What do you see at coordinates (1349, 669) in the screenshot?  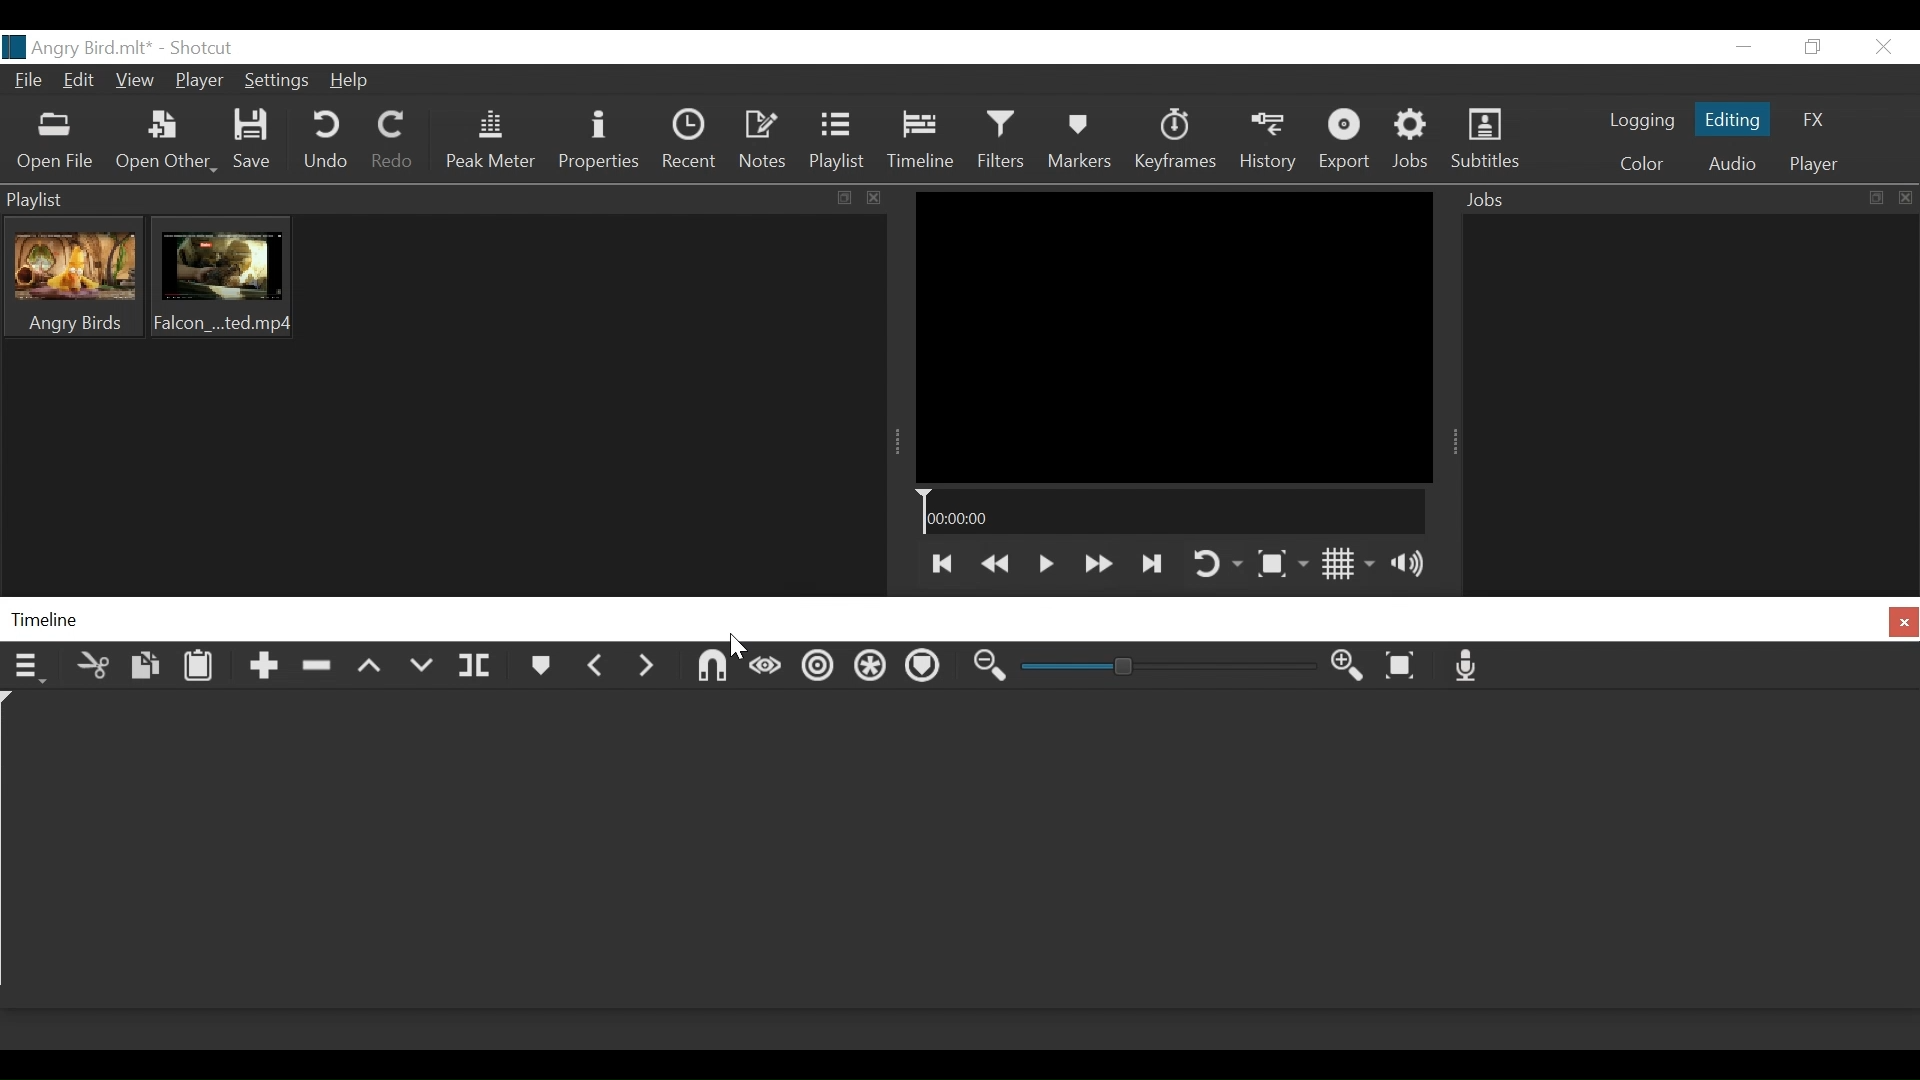 I see `Zoom timeline out` at bounding box center [1349, 669].